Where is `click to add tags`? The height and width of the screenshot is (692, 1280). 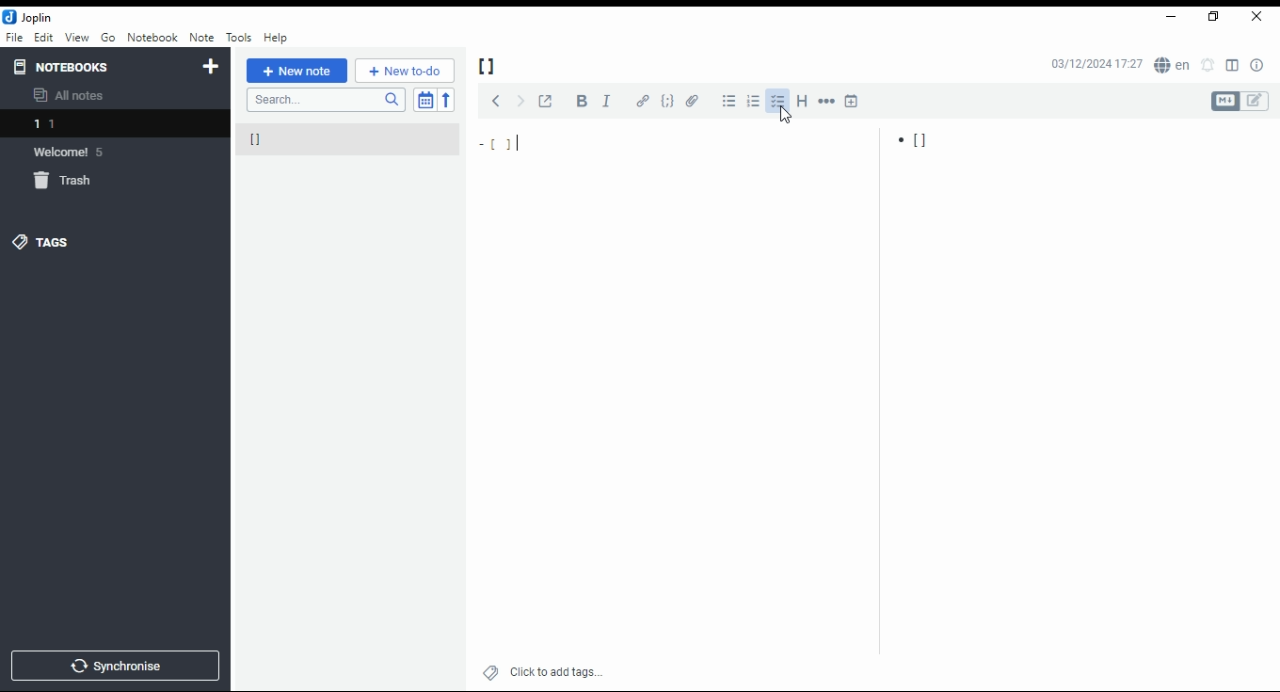 click to add tags is located at coordinates (543, 674).